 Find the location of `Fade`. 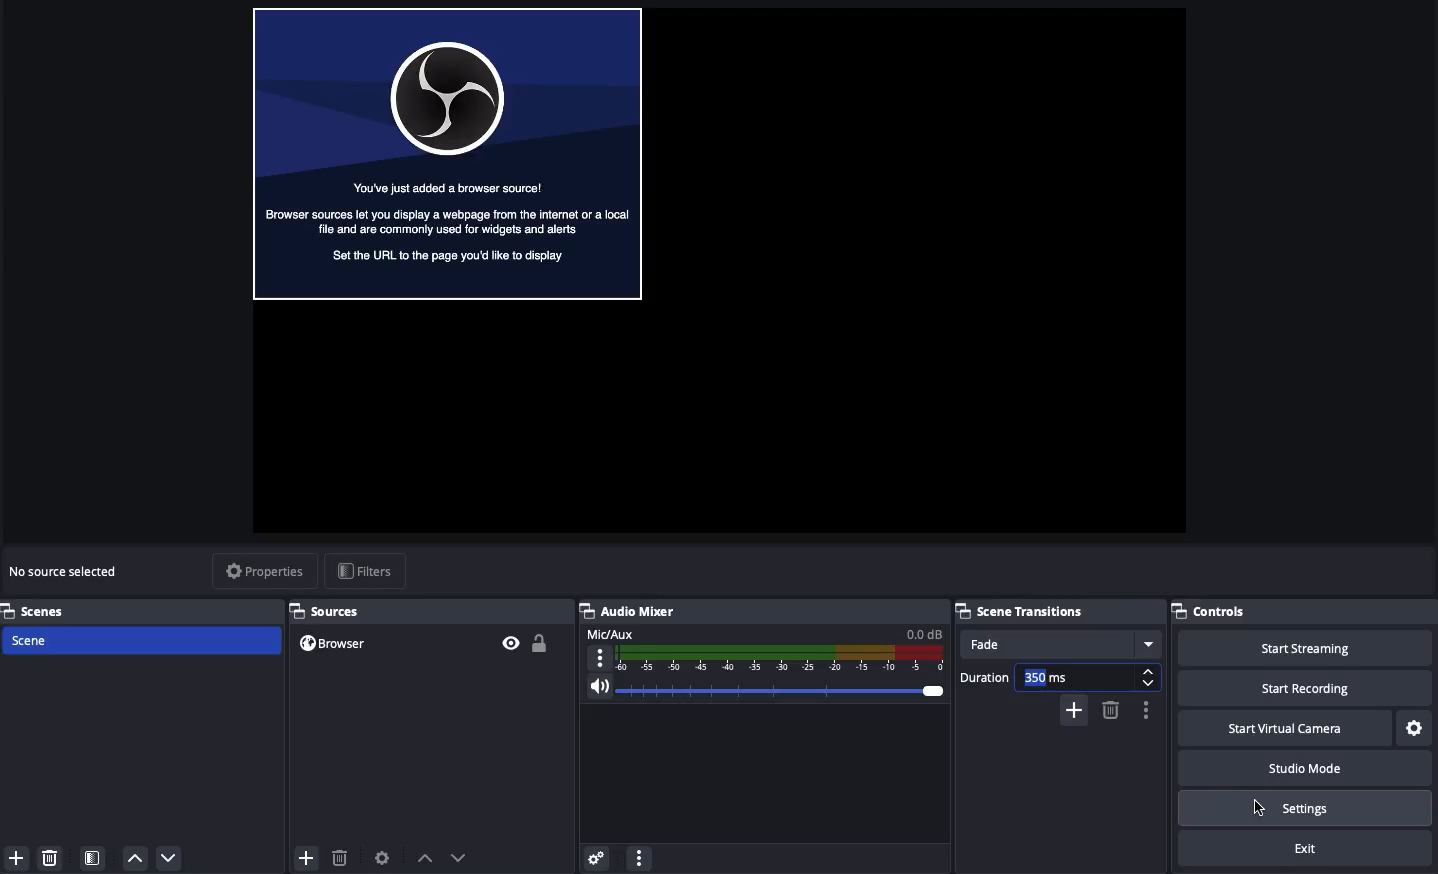

Fade is located at coordinates (1059, 643).